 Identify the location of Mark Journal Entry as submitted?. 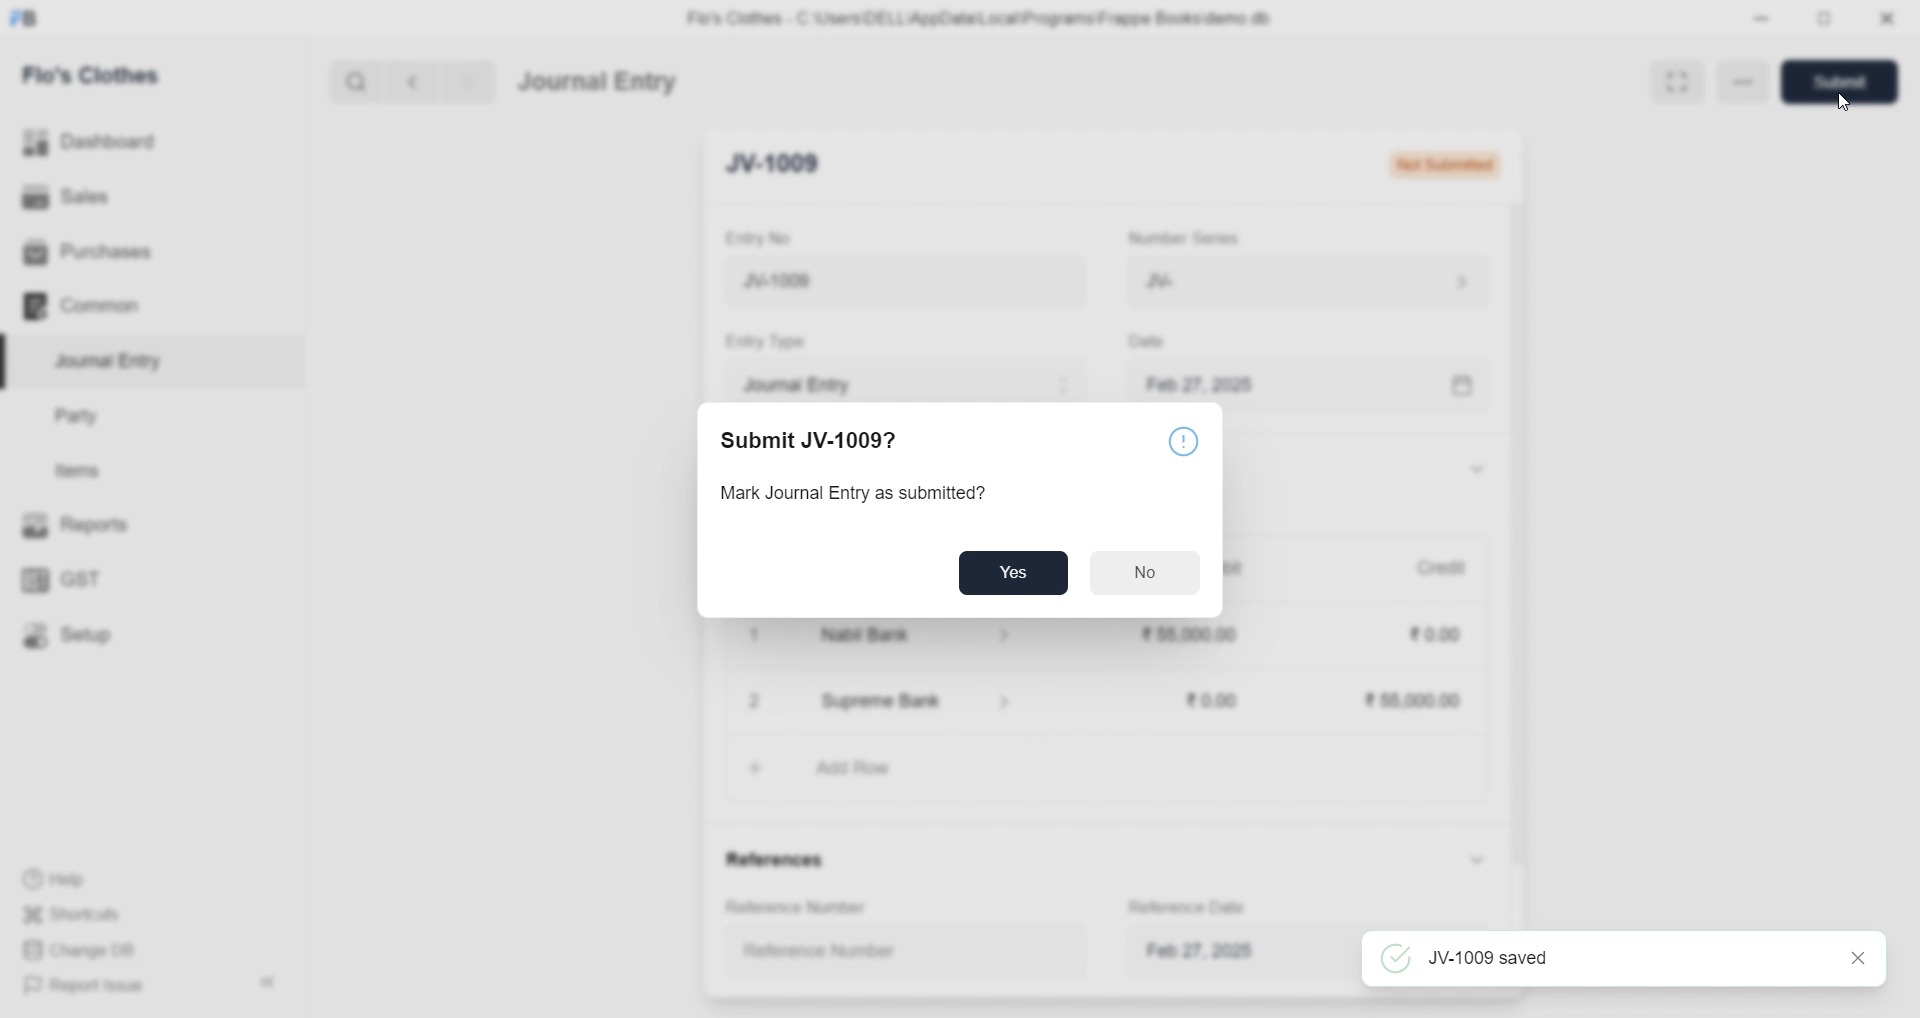
(857, 494).